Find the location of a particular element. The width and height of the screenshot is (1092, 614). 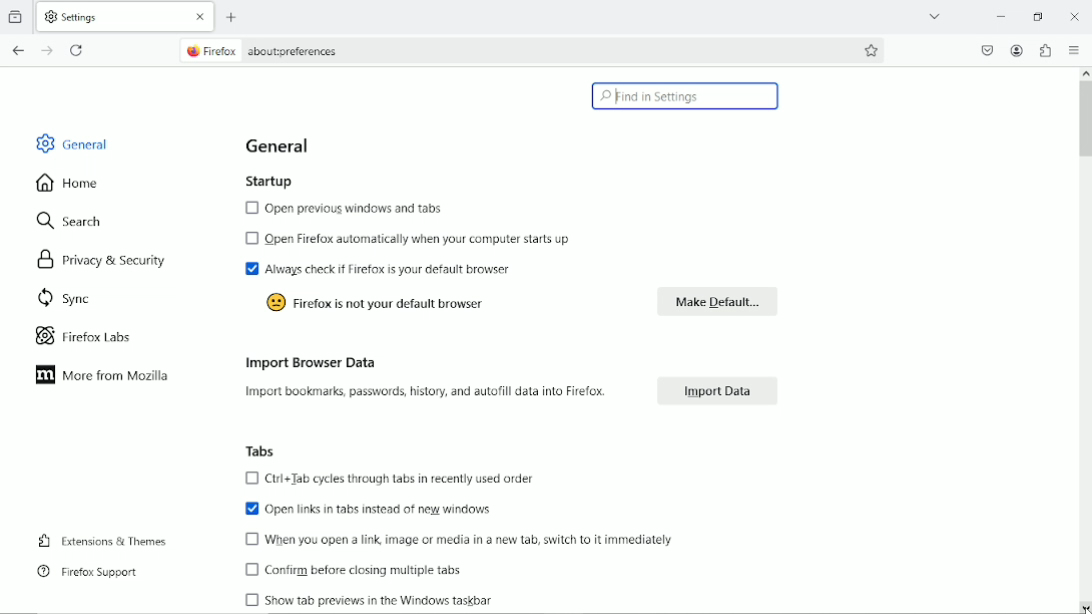

general is located at coordinates (277, 145).